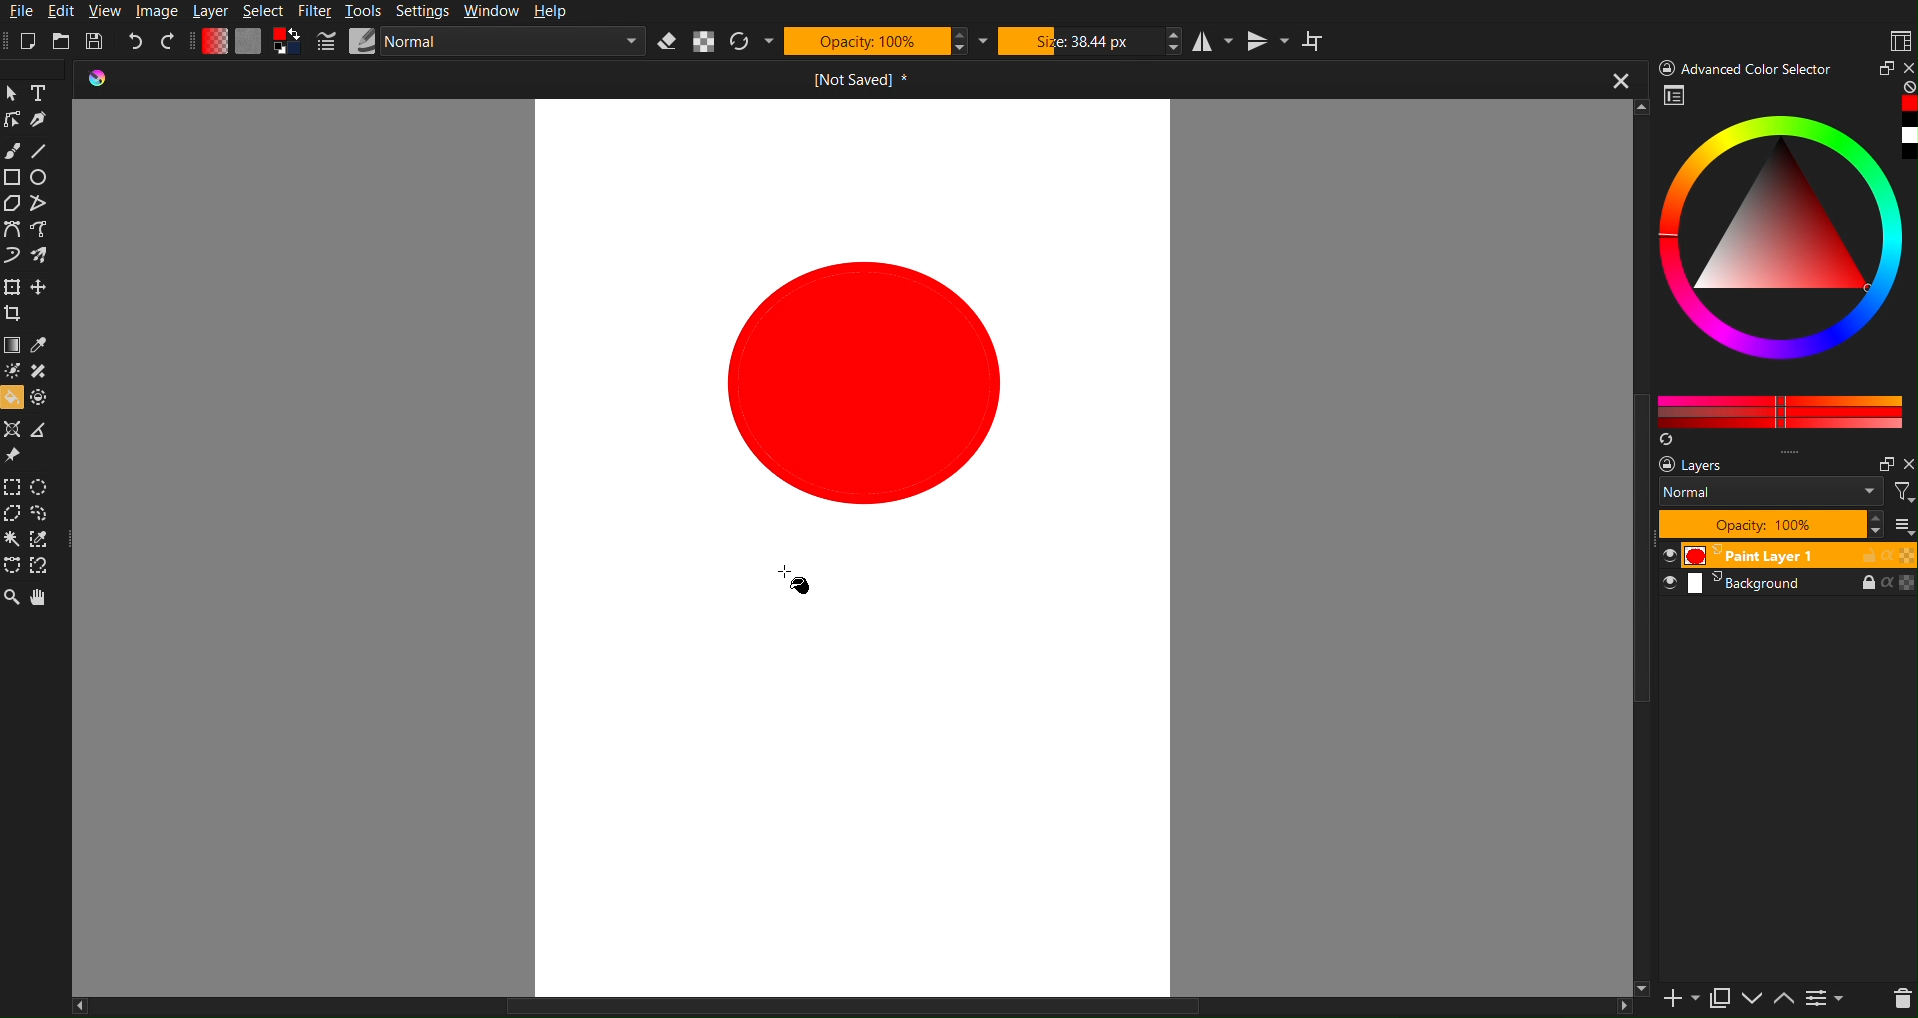  What do you see at coordinates (495, 13) in the screenshot?
I see `Window` at bounding box center [495, 13].